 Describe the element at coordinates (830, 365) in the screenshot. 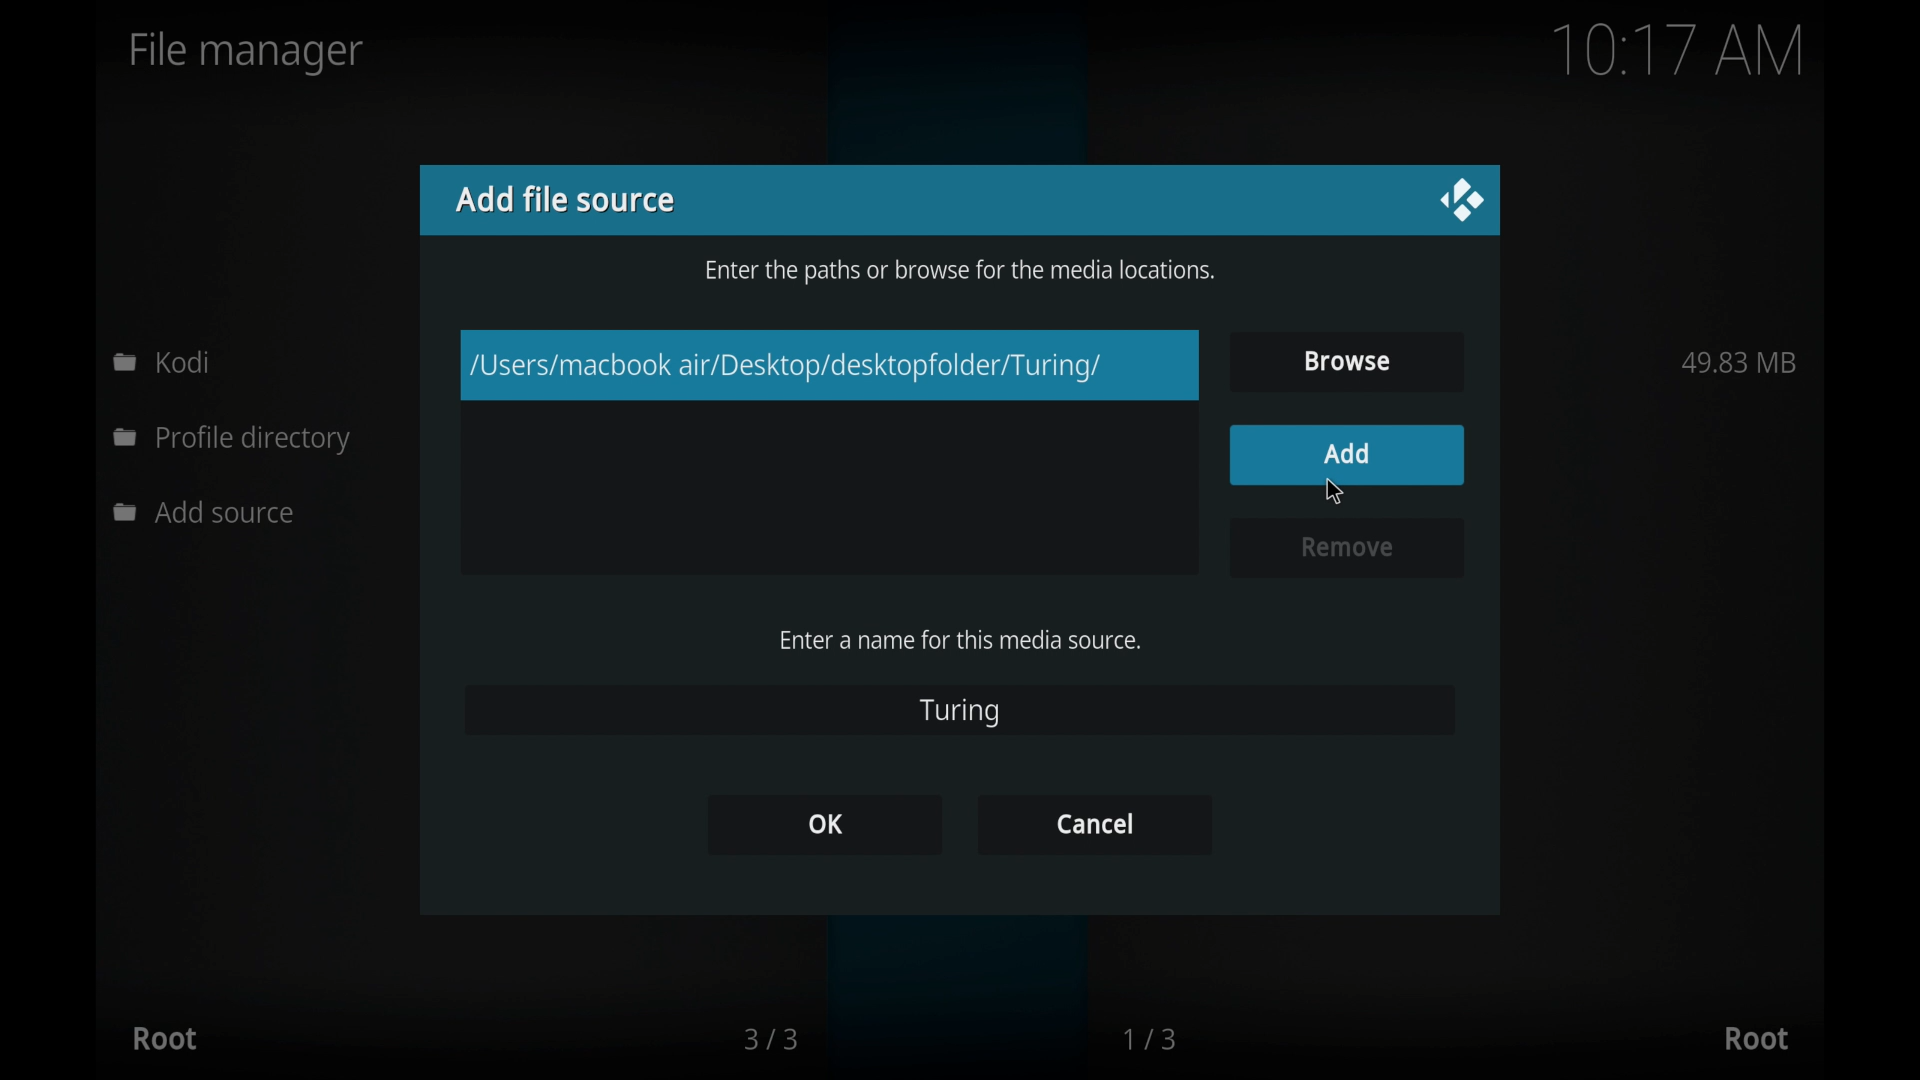

I see `/Users/macbook air/Desktop/desktopfolder/Turing/` at that location.